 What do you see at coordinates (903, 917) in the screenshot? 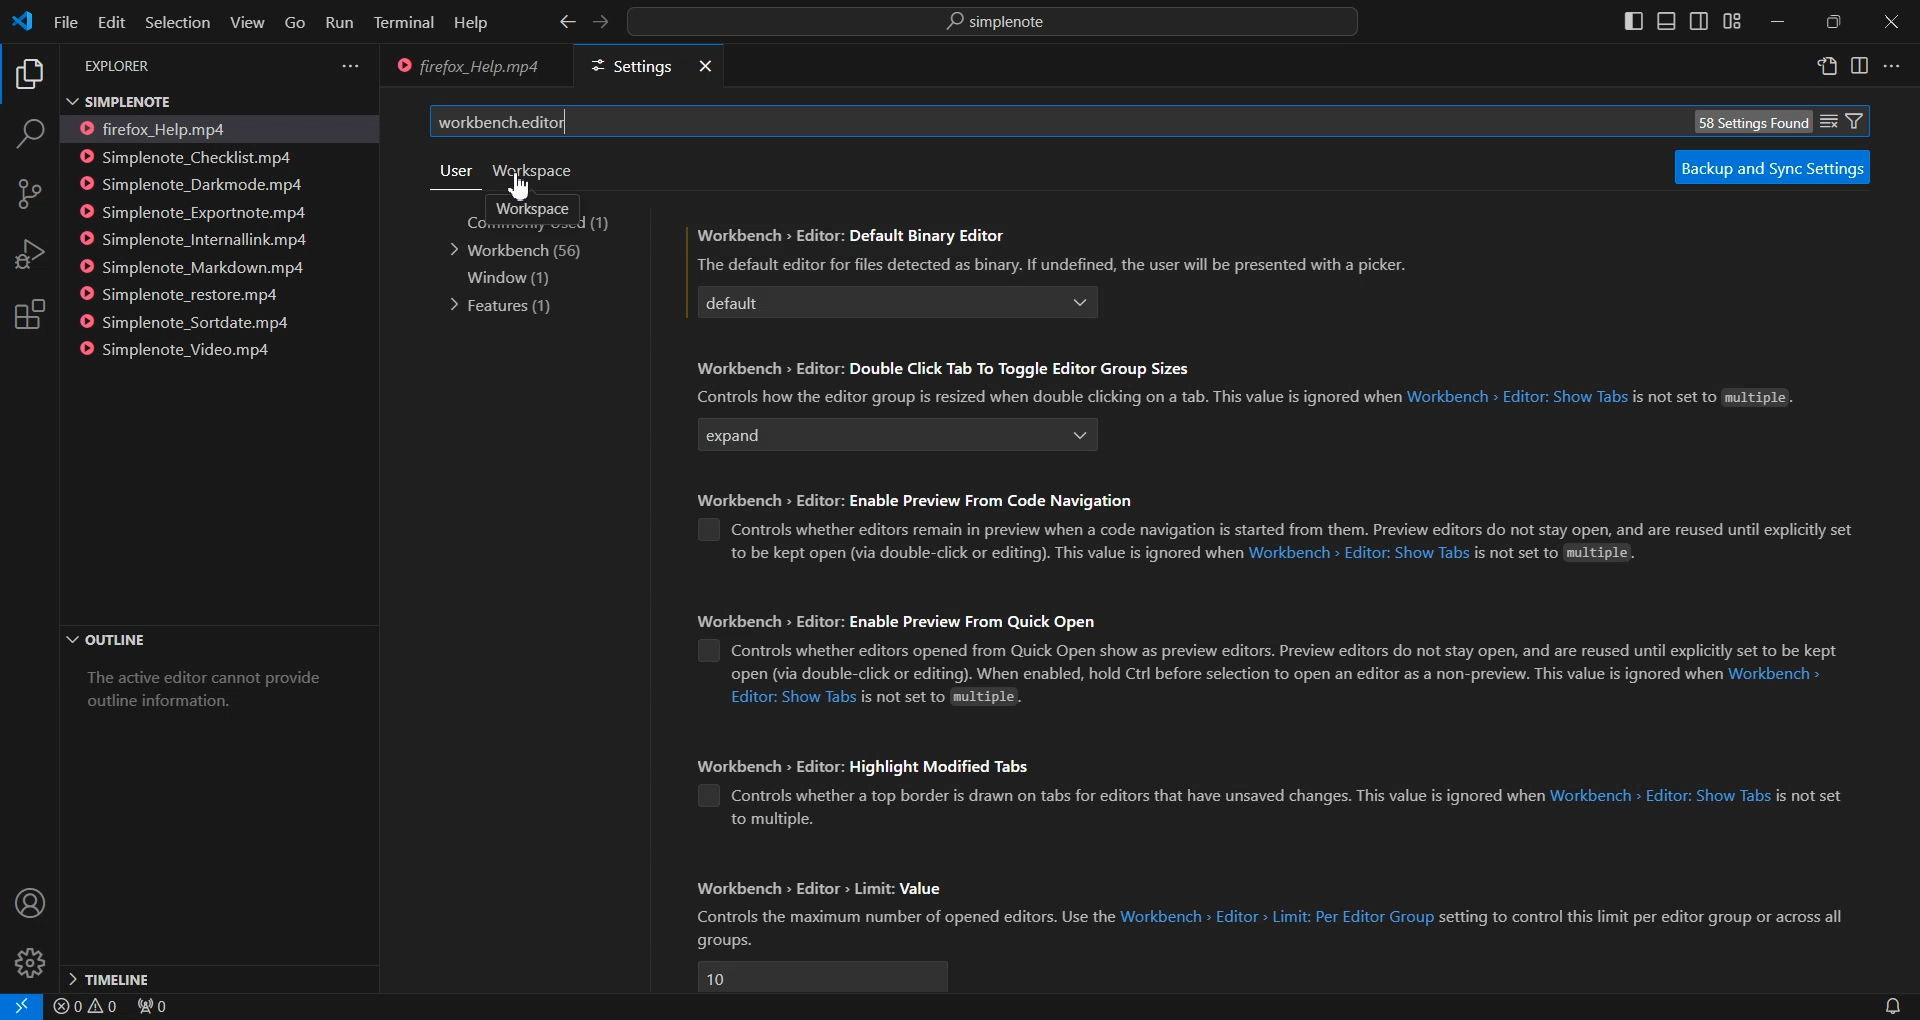
I see `Controls the maximum number of opened editors. Use the` at bounding box center [903, 917].